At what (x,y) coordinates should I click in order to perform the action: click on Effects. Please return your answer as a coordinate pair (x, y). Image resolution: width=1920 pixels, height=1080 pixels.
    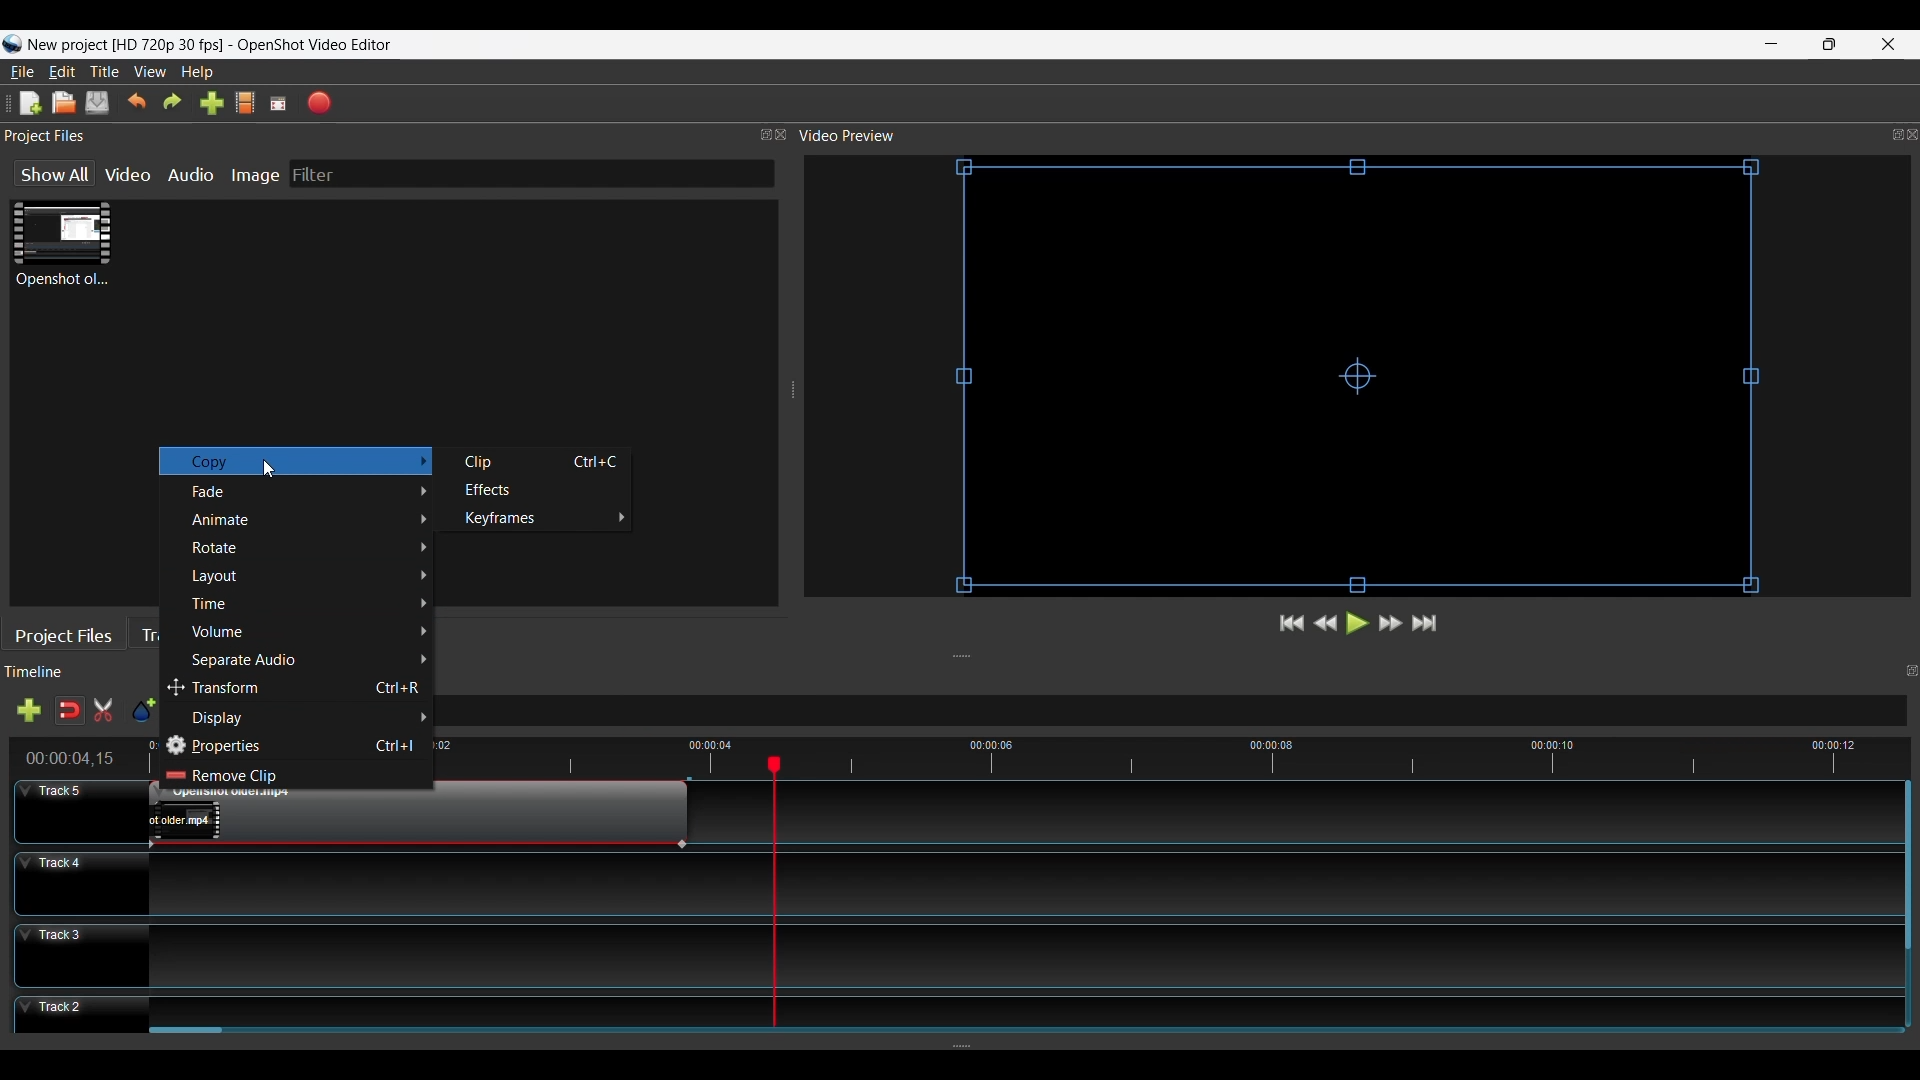
    Looking at the image, I should click on (537, 492).